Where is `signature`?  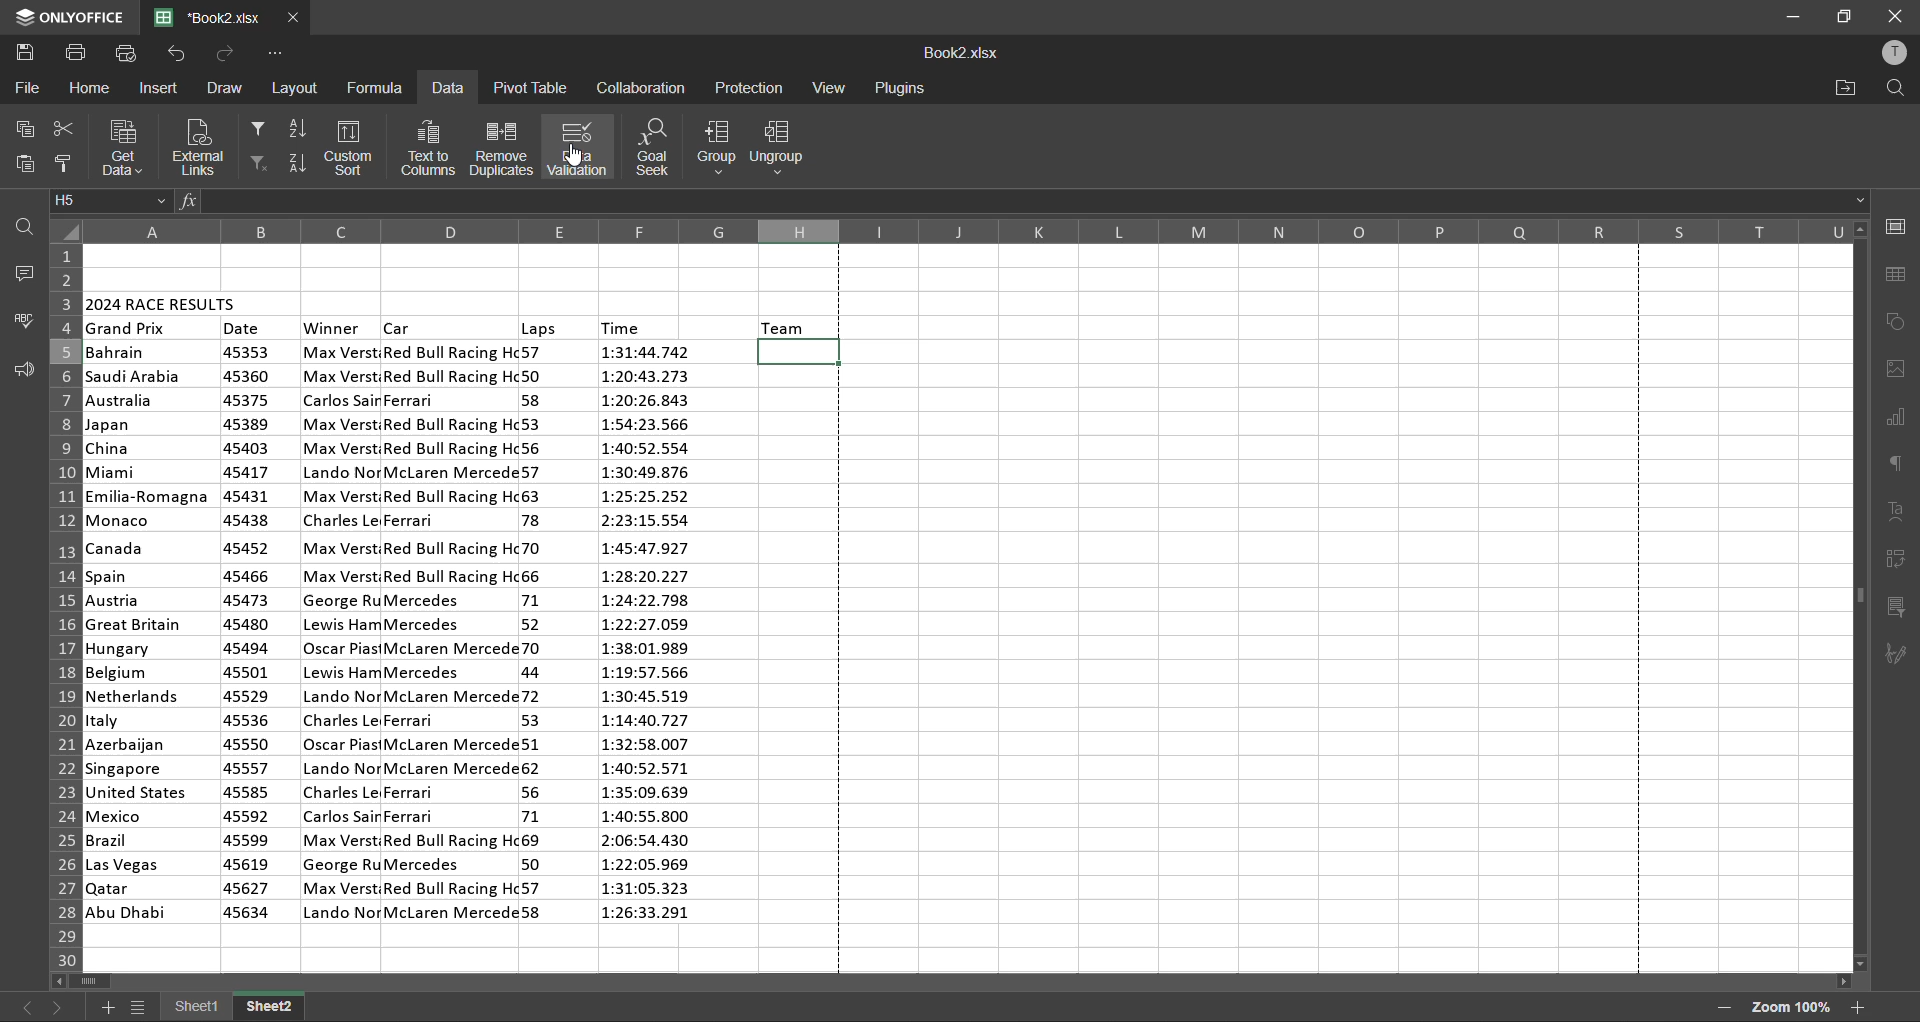 signature is located at coordinates (1900, 655).